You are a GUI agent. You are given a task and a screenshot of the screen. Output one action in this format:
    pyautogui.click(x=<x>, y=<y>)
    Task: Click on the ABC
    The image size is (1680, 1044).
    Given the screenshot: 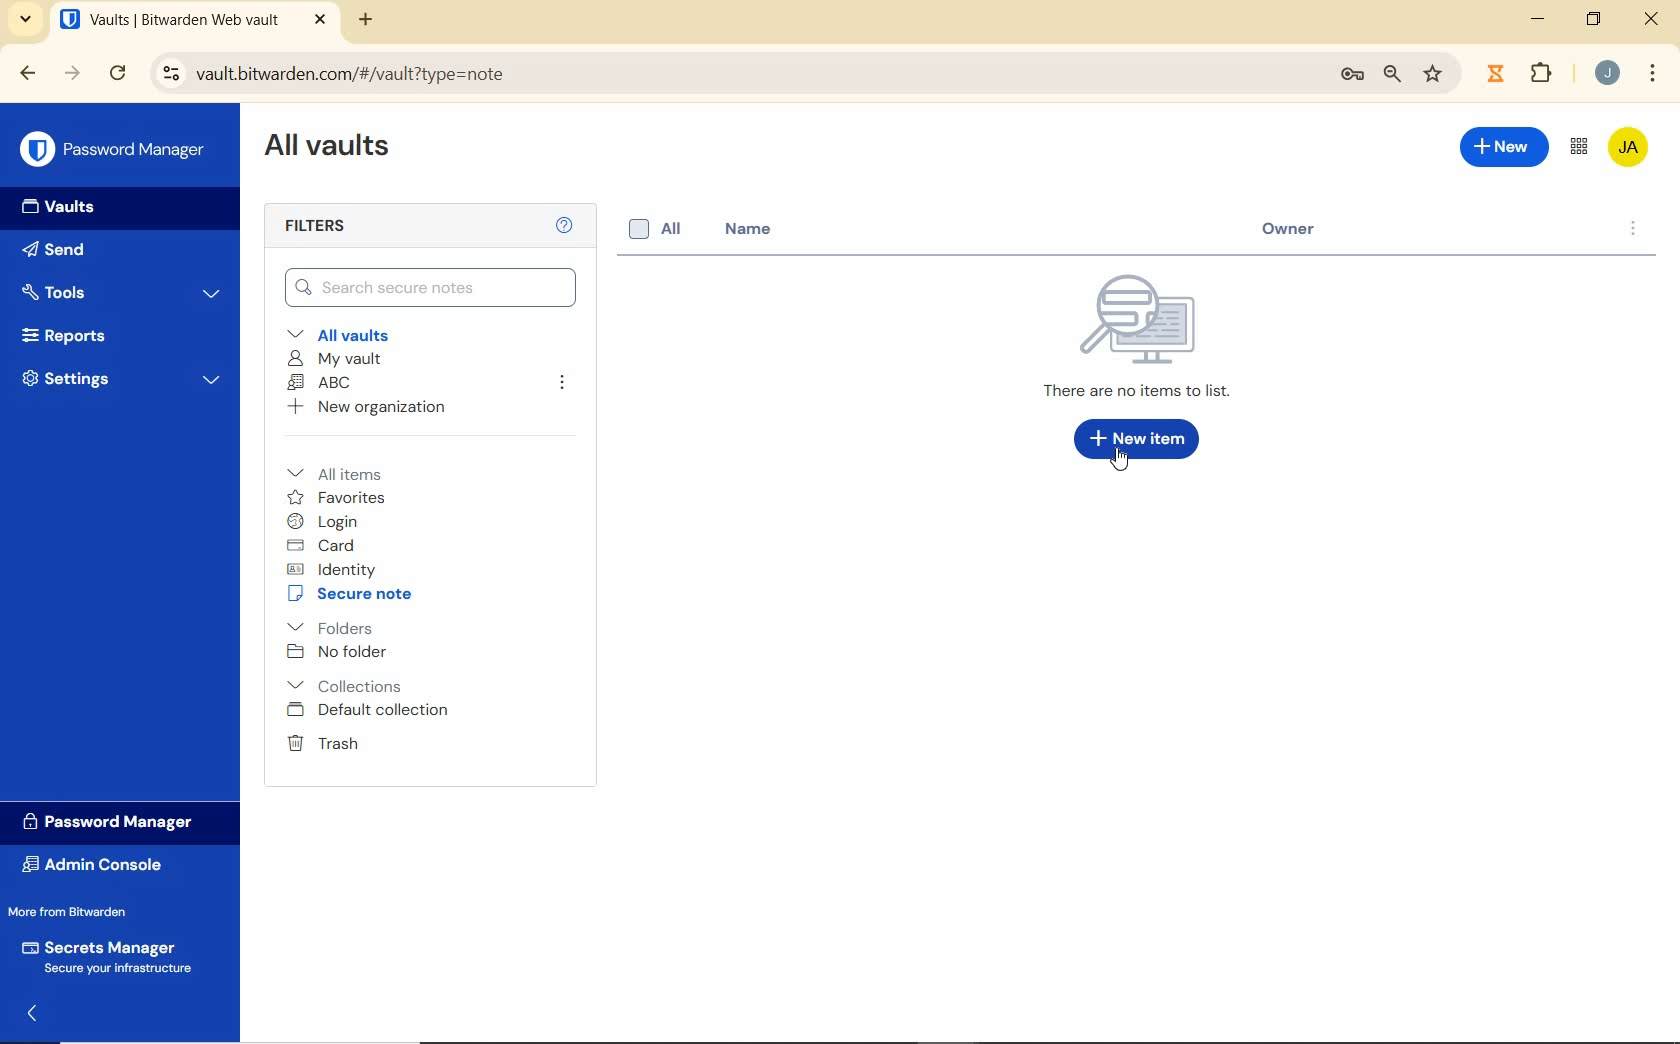 What is the action you would take?
    pyautogui.click(x=320, y=384)
    